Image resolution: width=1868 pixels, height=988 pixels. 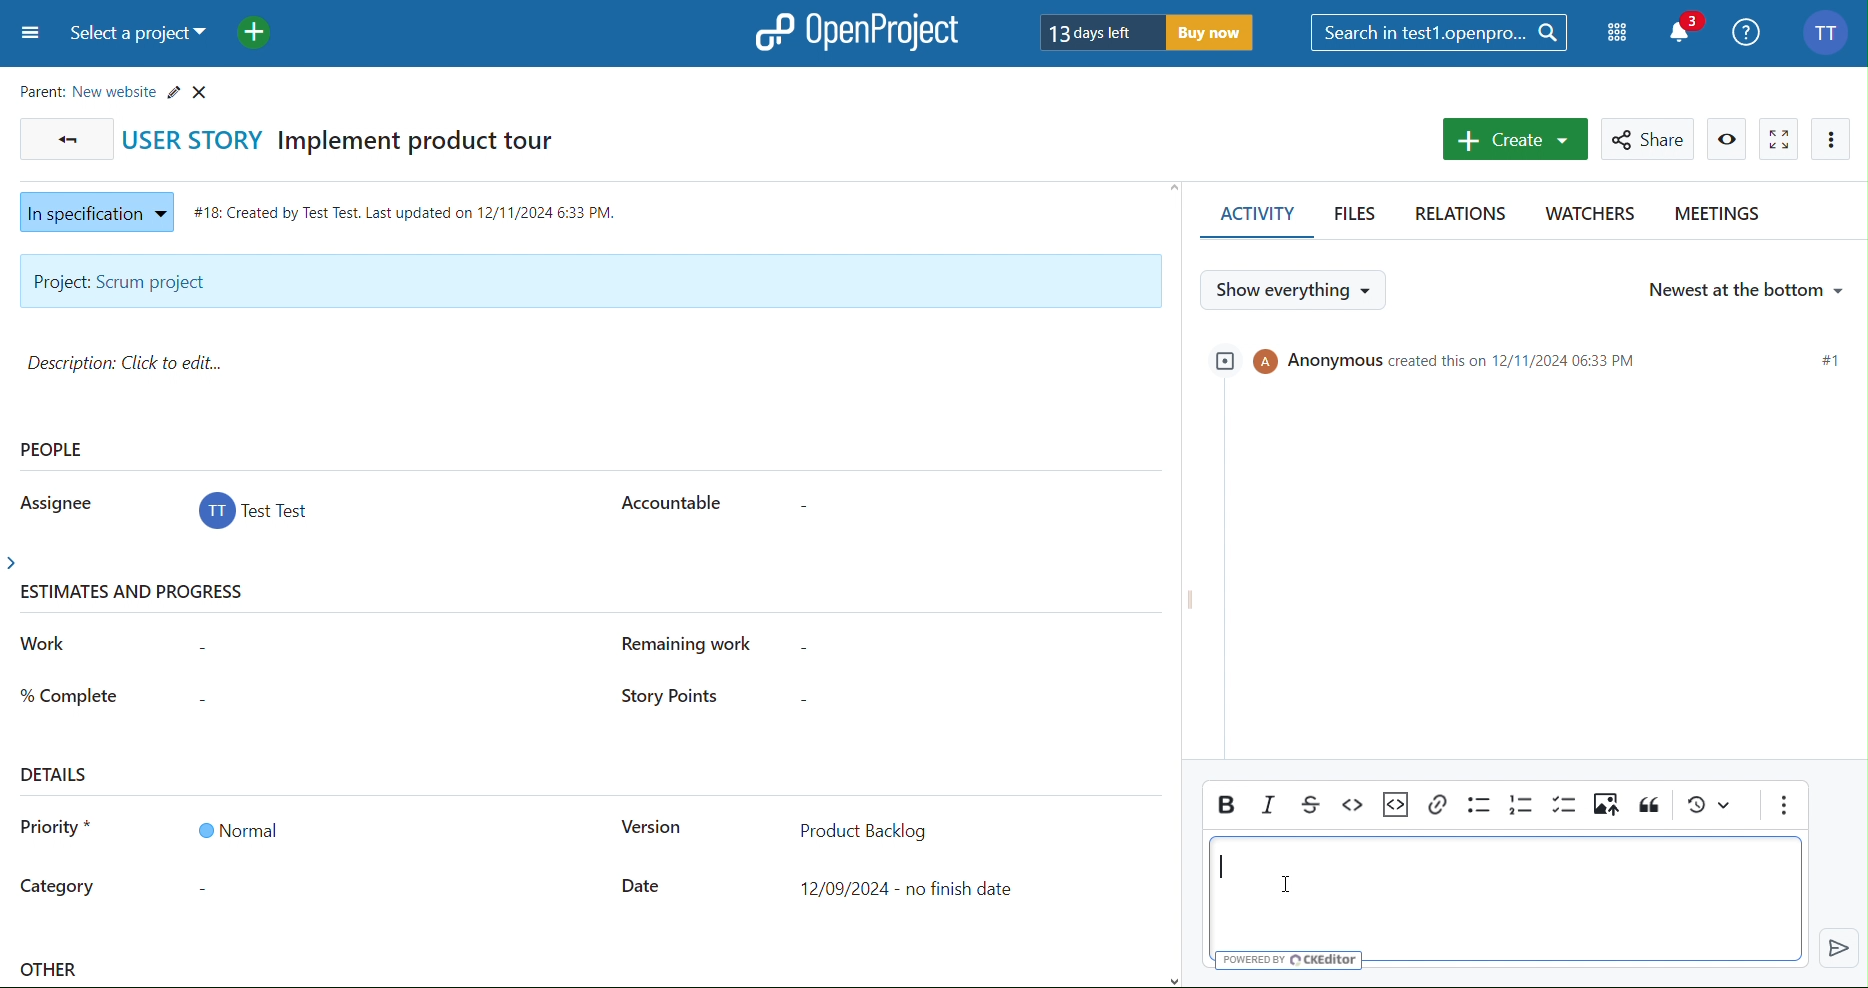 I want to click on Bold, so click(x=1225, y=804).